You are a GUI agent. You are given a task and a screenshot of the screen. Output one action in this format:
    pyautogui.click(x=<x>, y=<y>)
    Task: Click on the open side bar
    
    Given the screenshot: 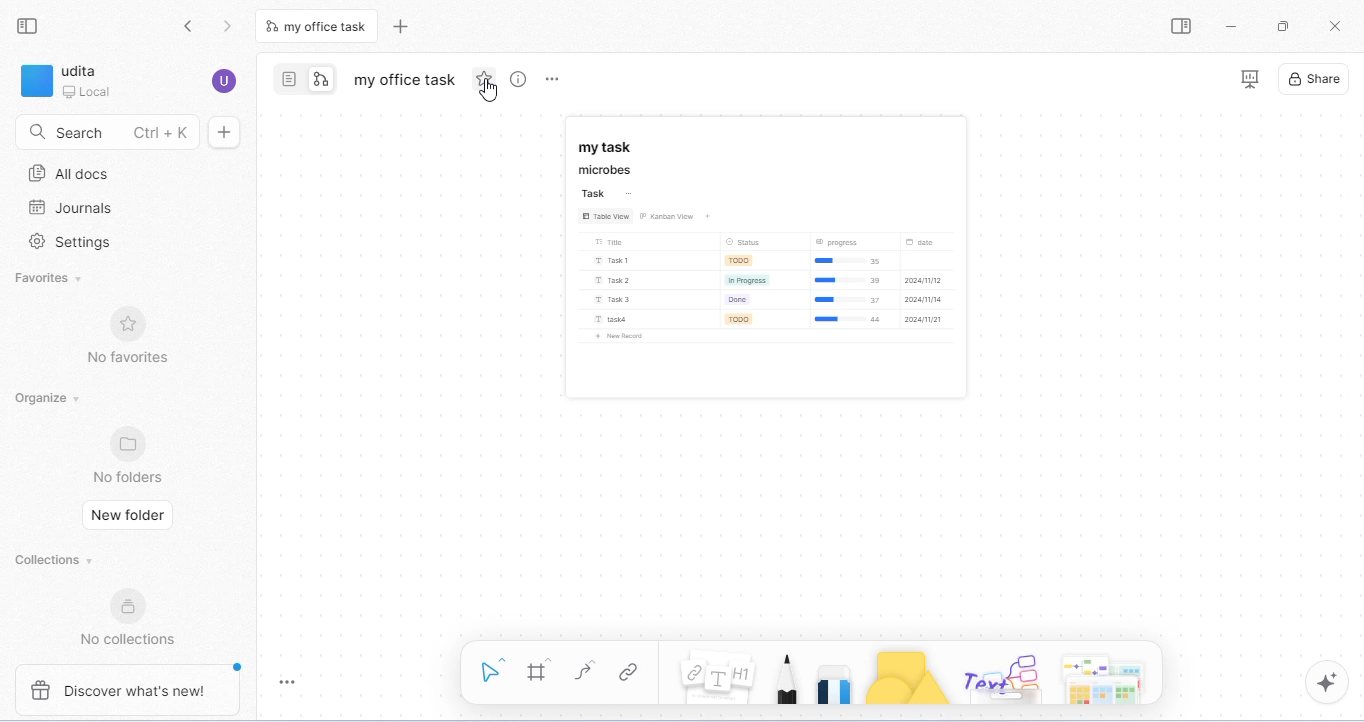 What is the action you would take?
    pyautogui.click(x=1184, y=28)
    